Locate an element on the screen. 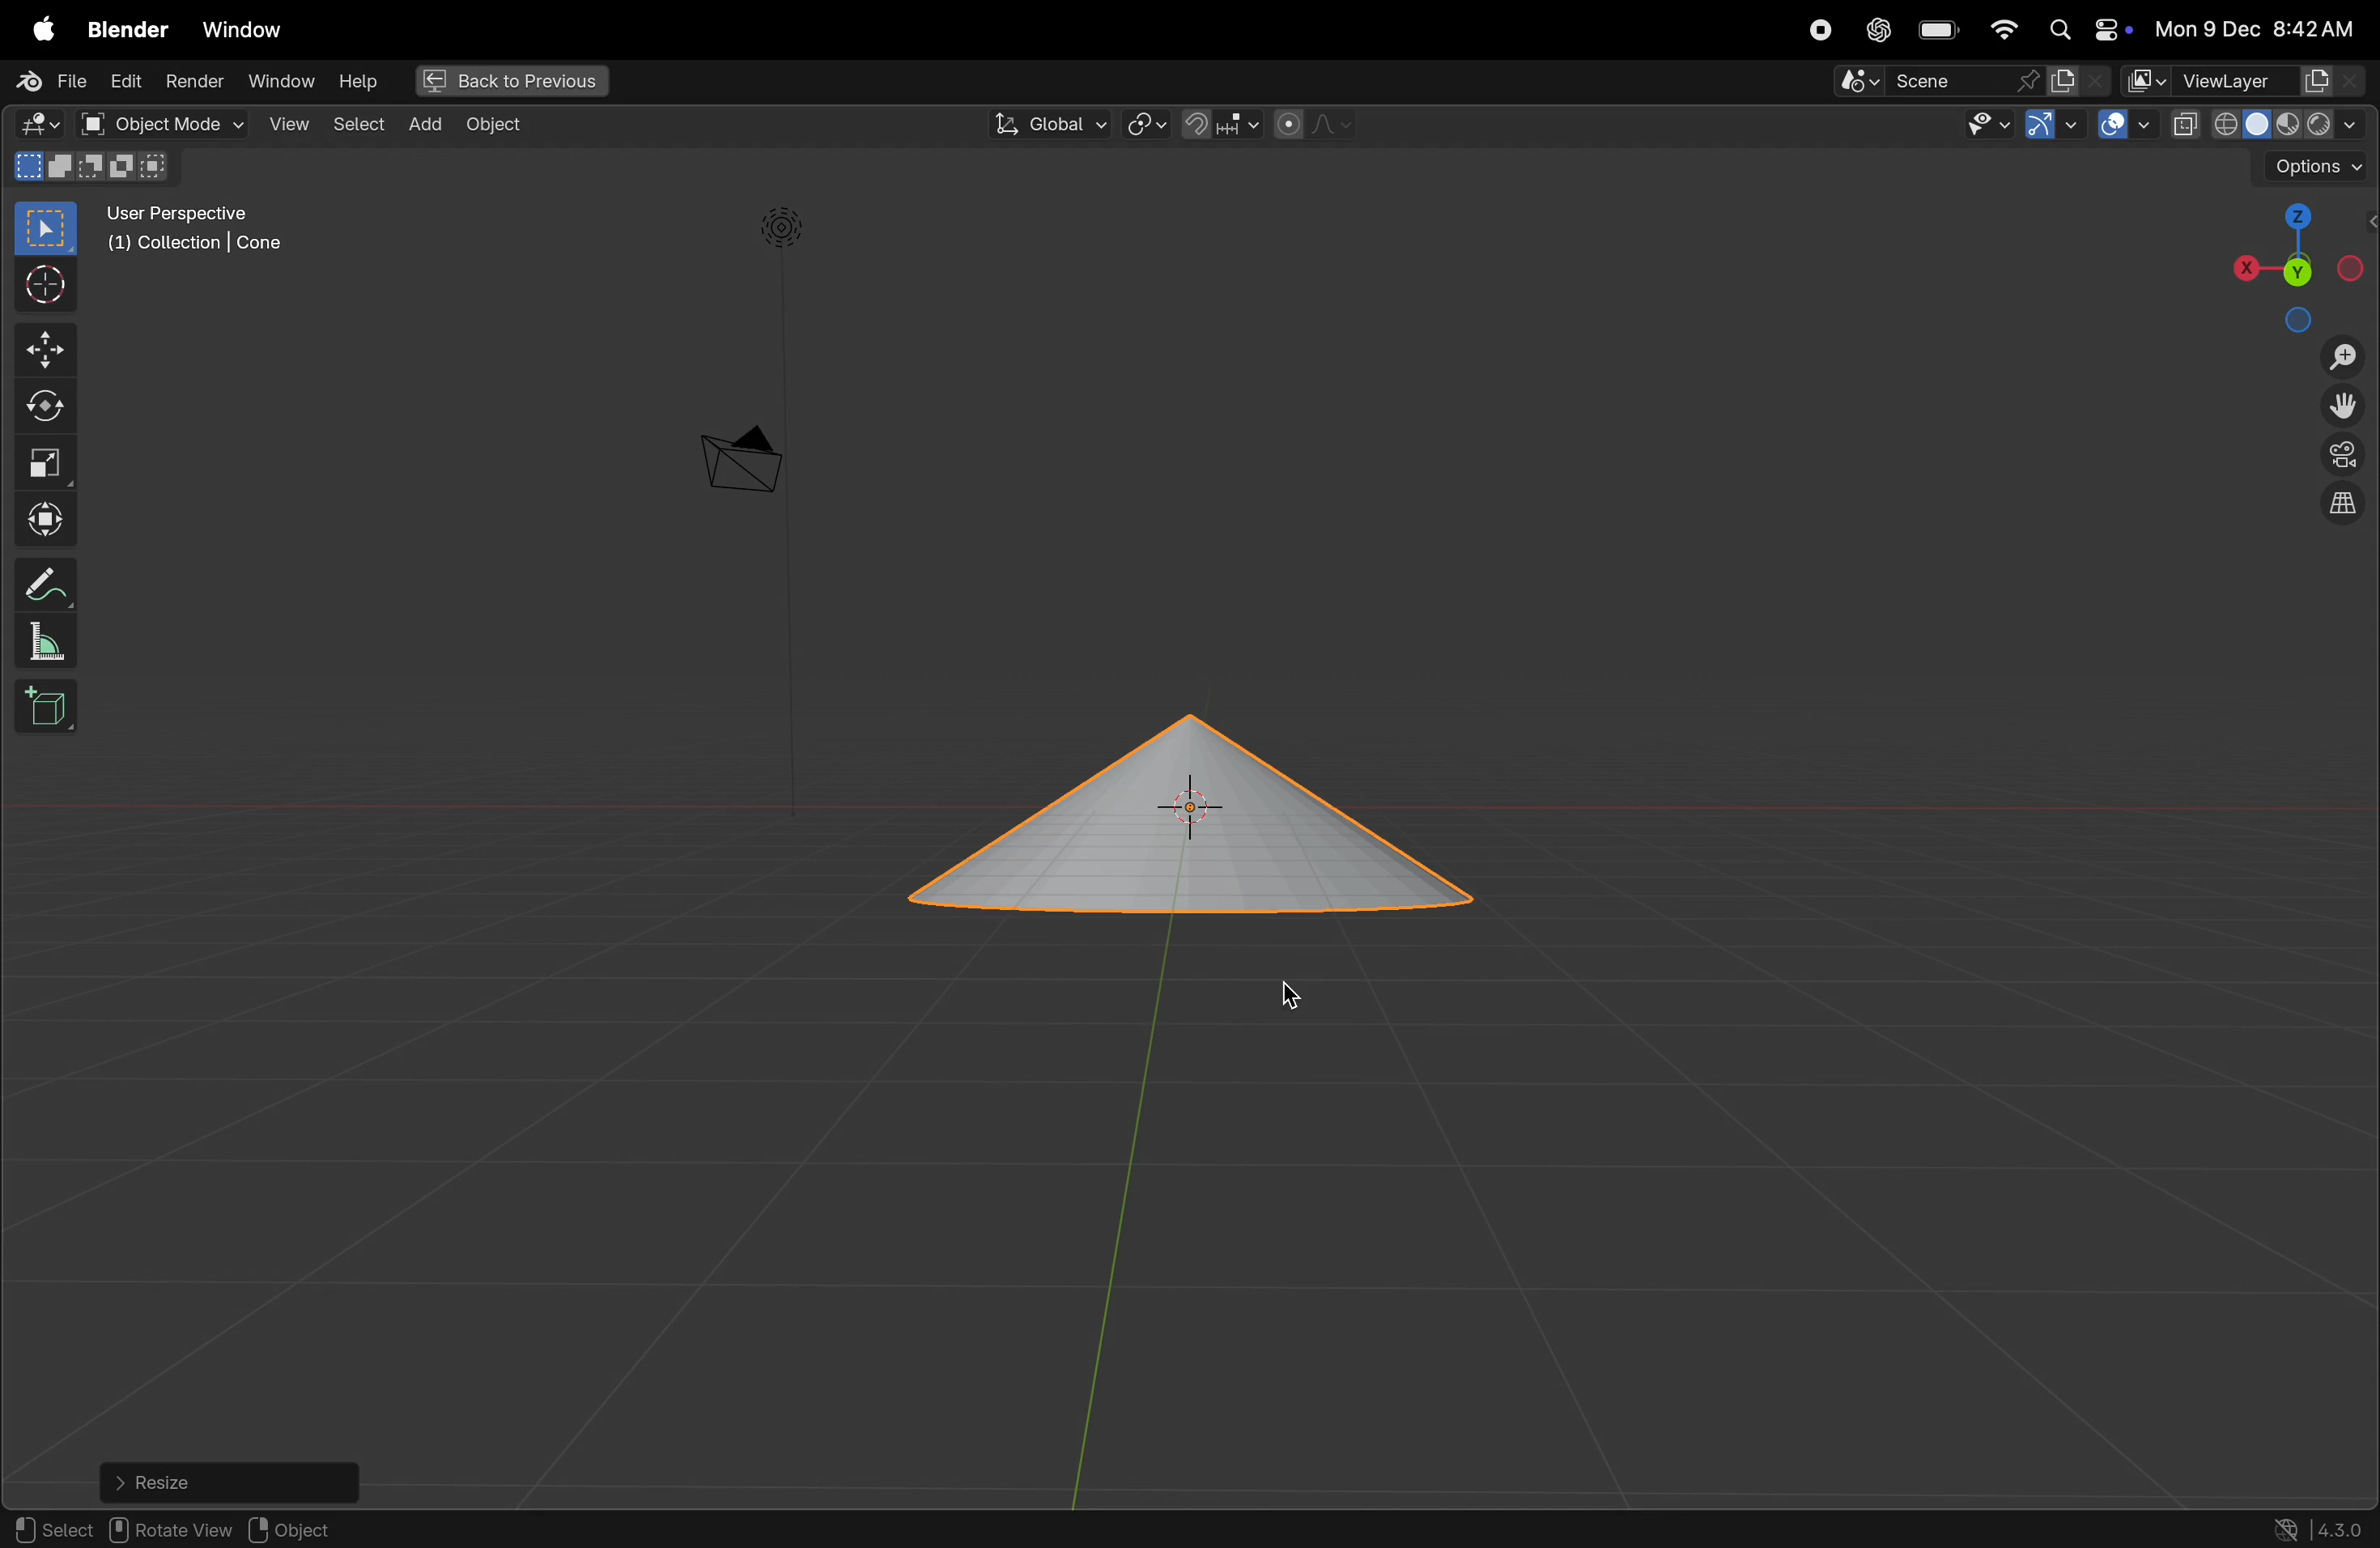 The height and width of the screenshot is (1548, 2380). X Y Z Plane is located at coordinates (456, 1528).